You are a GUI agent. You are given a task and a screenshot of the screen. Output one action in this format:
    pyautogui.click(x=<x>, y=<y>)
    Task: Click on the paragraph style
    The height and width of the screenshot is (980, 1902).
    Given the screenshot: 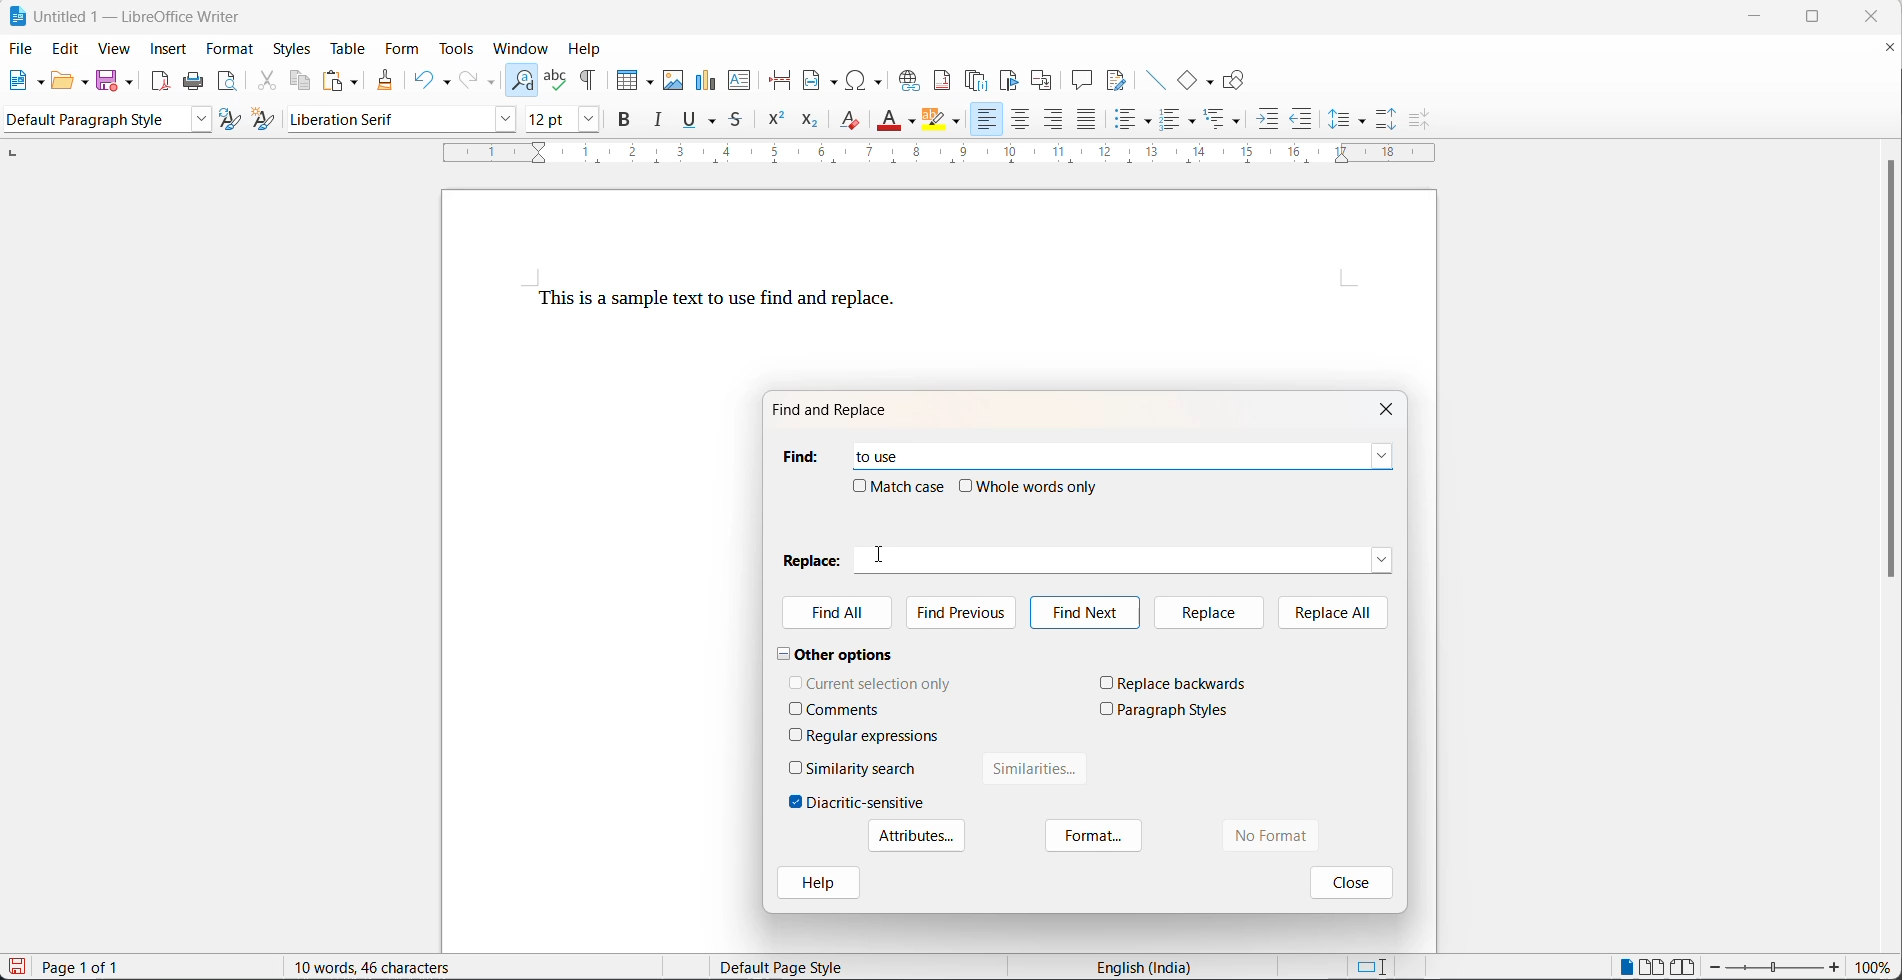 What is the action you would take?
    pyautogui.click(x=91, y=120)
    